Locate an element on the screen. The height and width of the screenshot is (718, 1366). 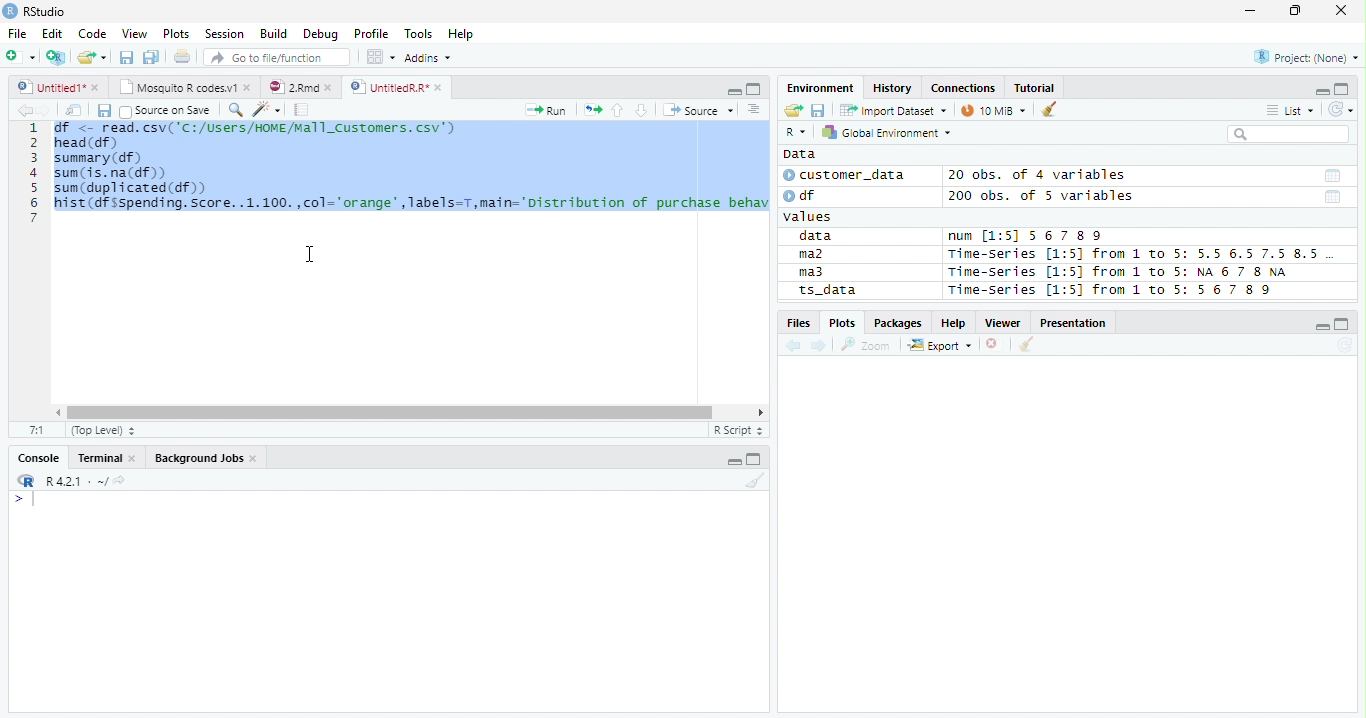
ts_data is located at coordinates (855, 293).